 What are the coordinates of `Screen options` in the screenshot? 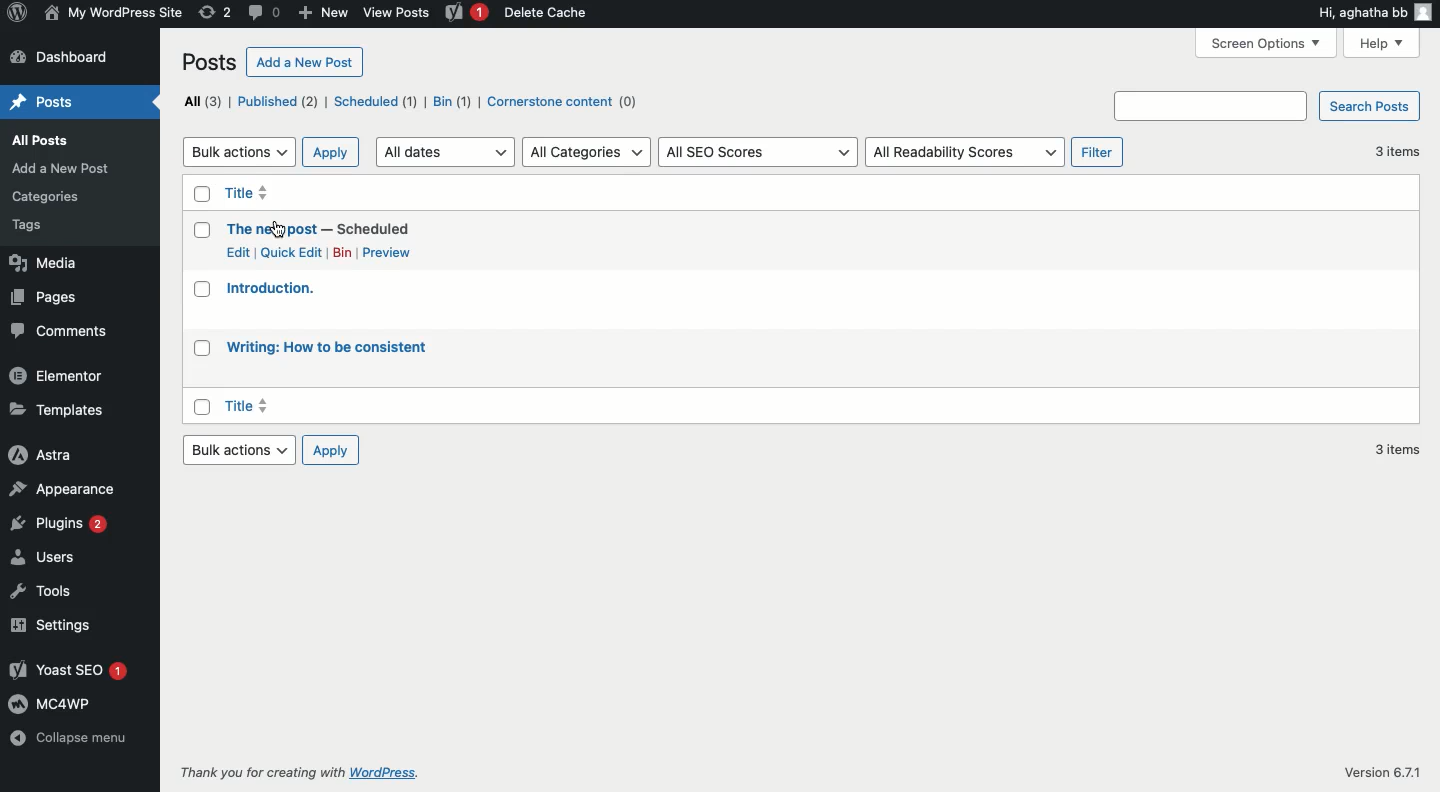 It's located at (1265, 42).